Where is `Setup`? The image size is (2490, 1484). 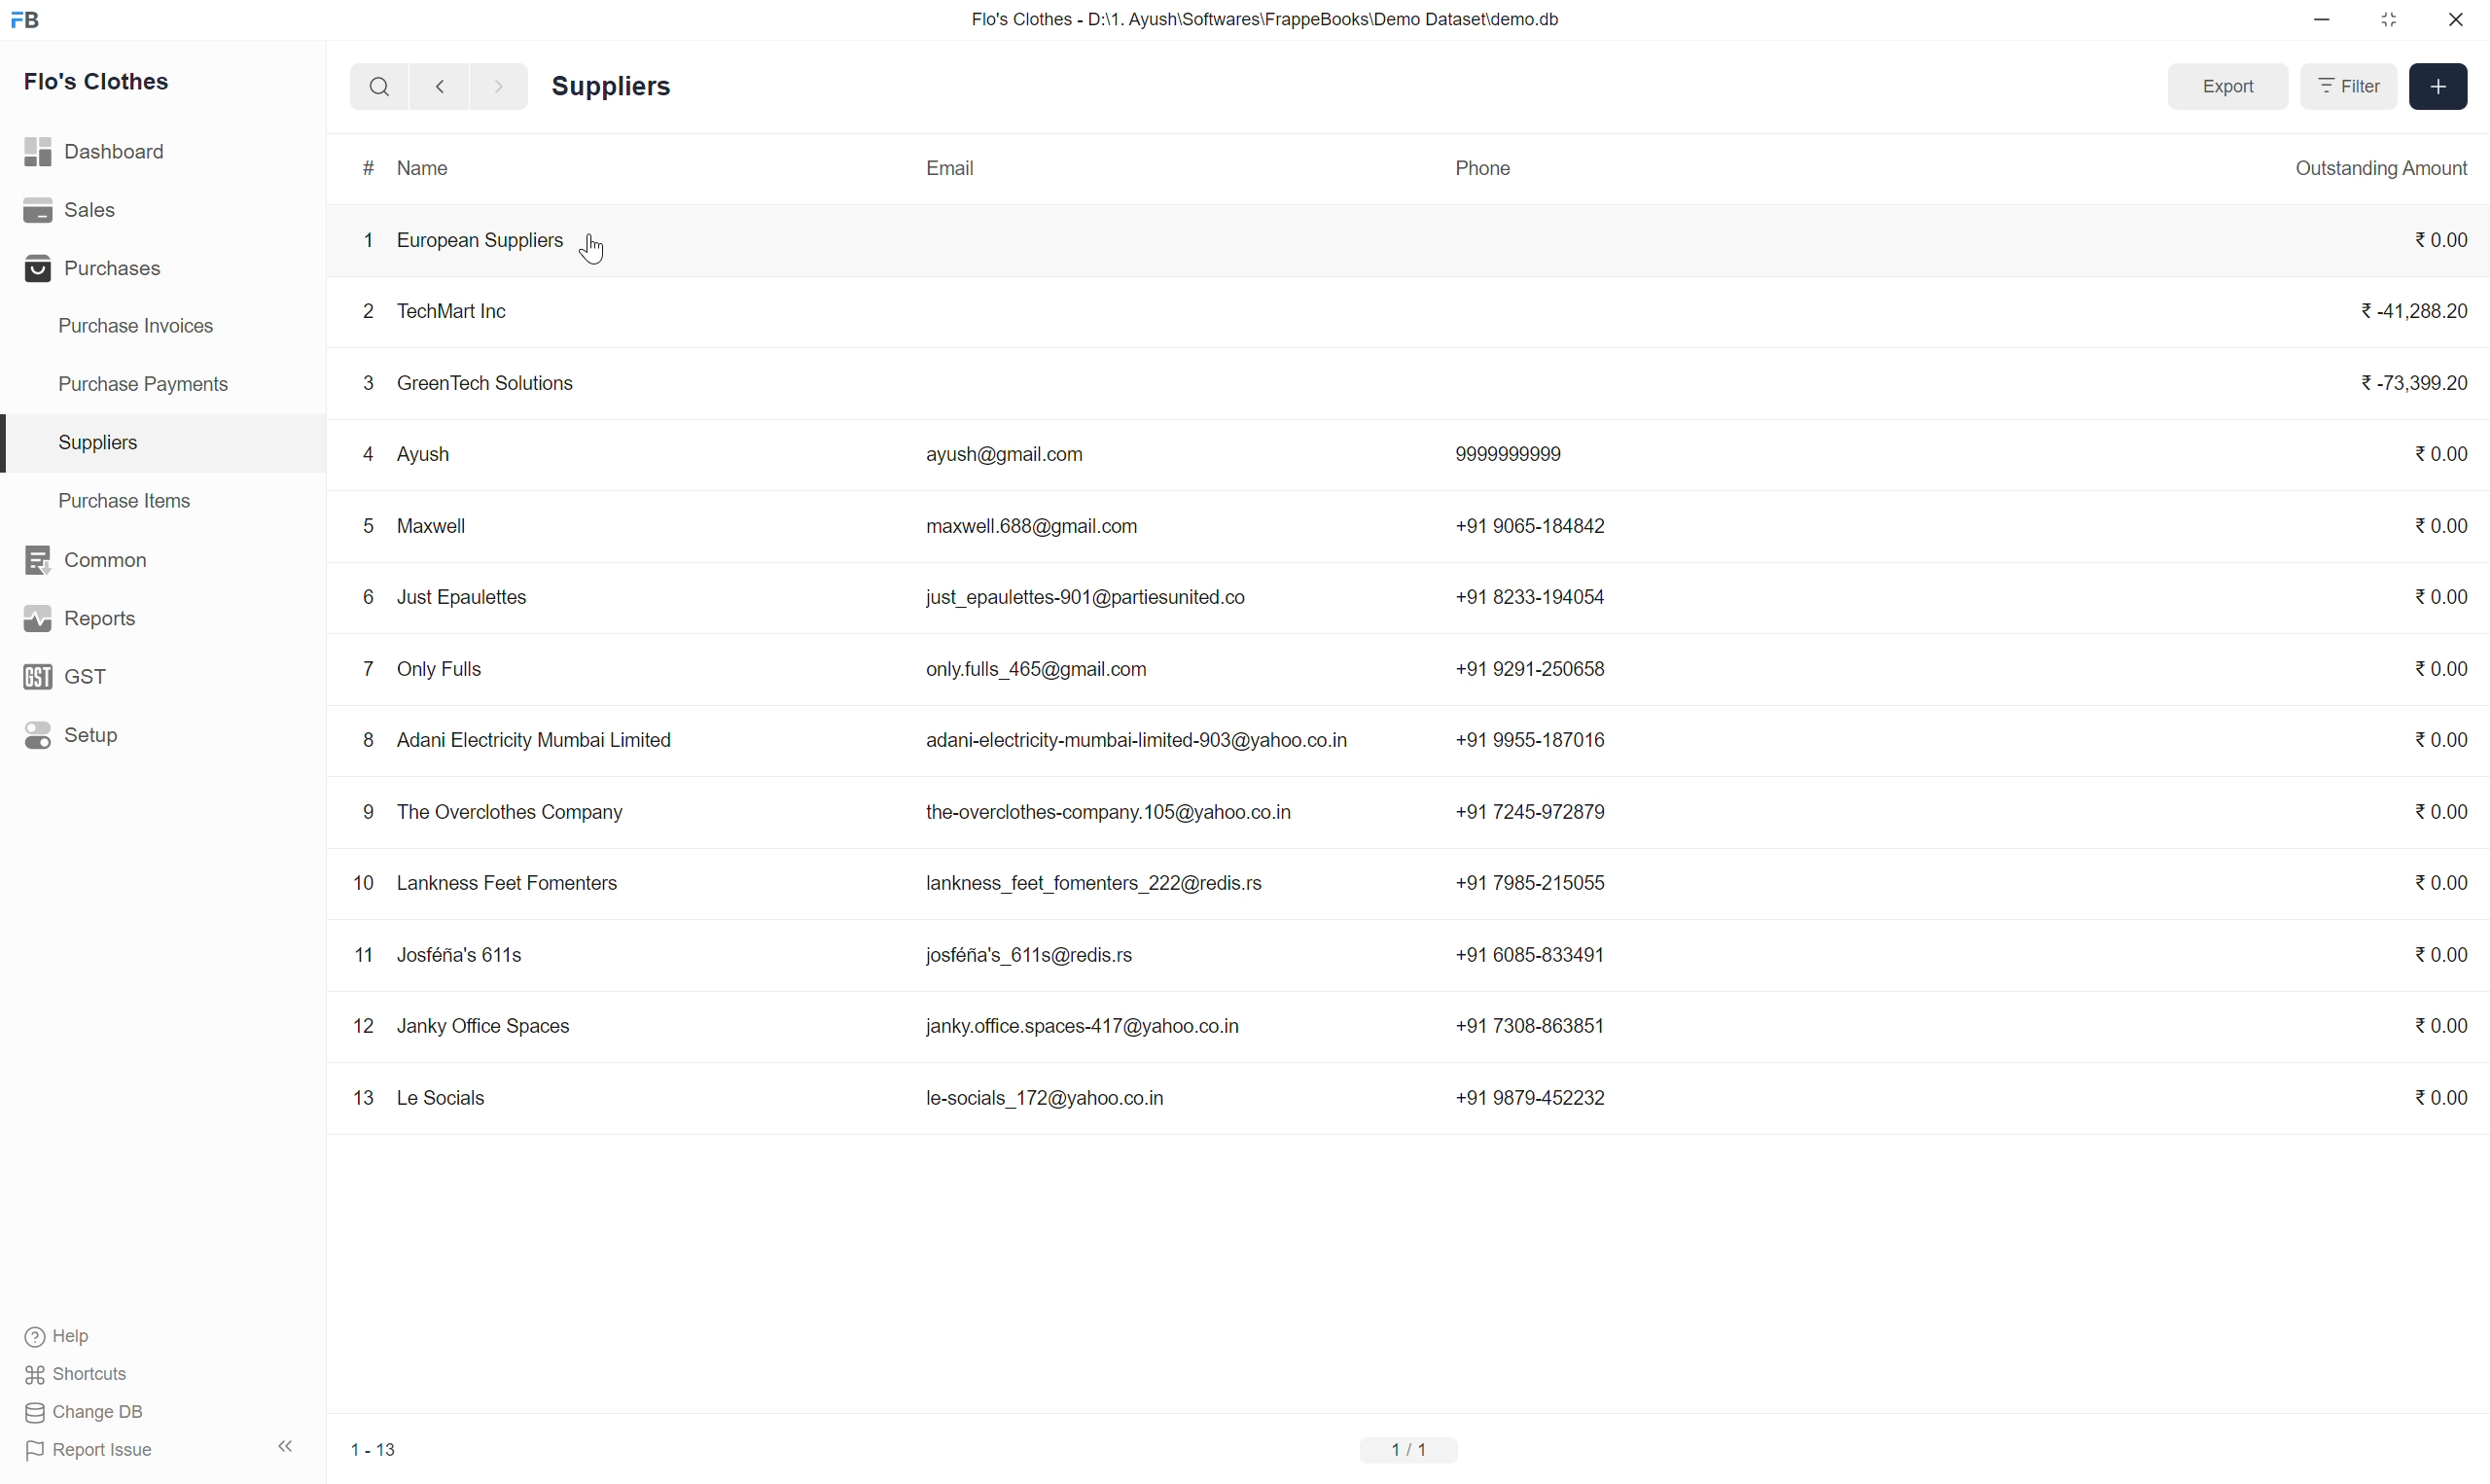
Setup is located at coordinates (80, 737).